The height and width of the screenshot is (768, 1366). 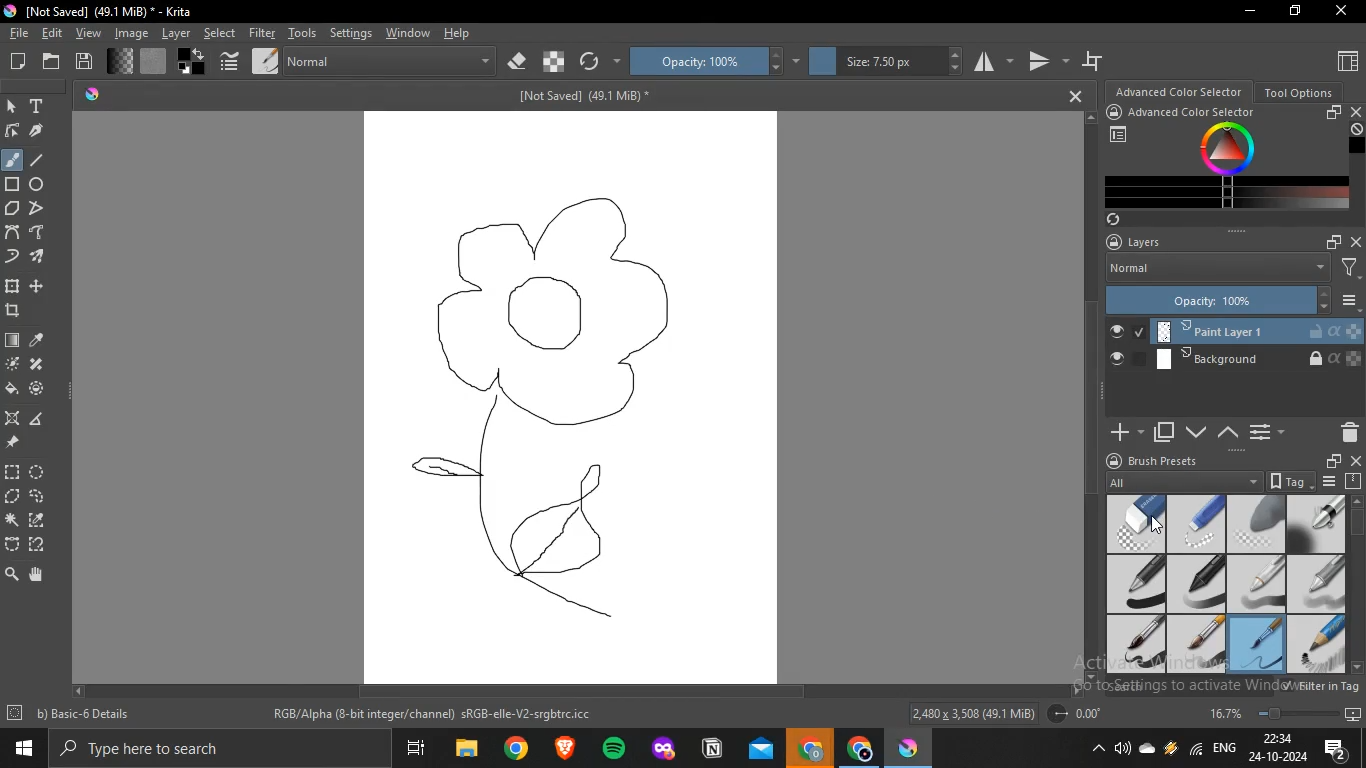 What do you see at coordinates (36, 131) in the screenshot?
I see `calligraphy` at bounding box center [36, 131].